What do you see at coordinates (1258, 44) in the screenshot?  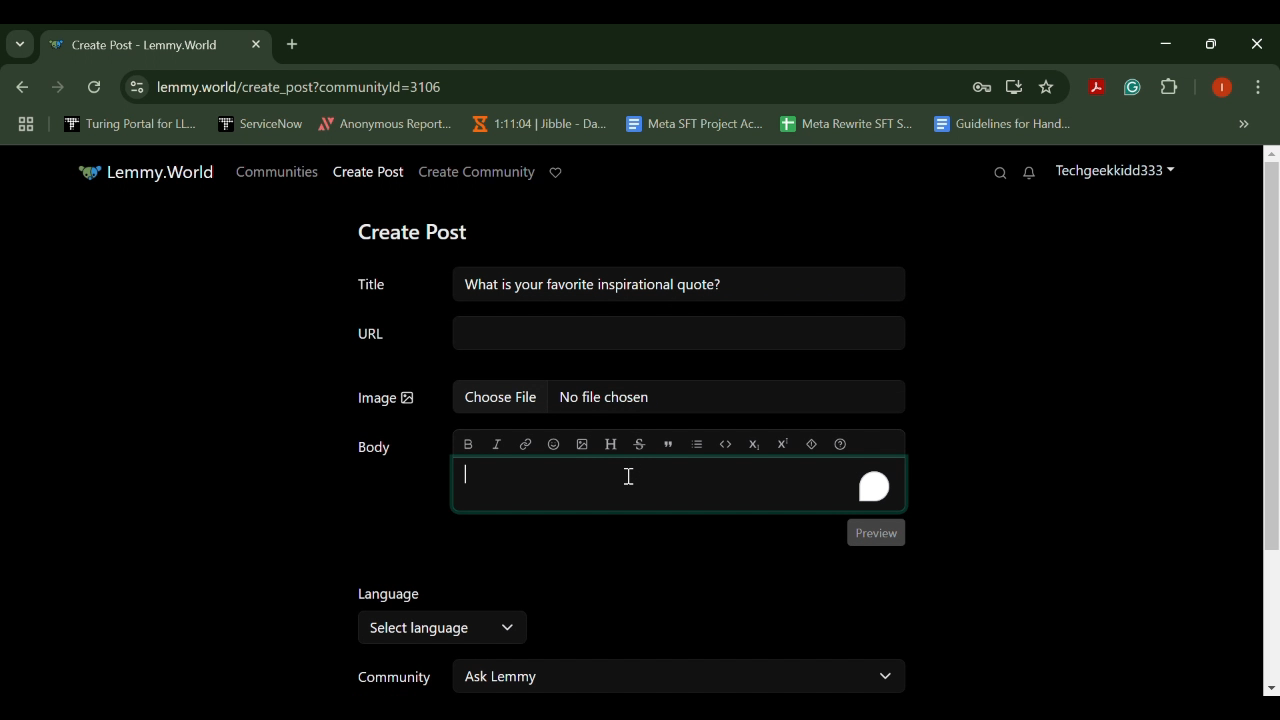 I see `Close Window` at bounding box center [1258, 44].